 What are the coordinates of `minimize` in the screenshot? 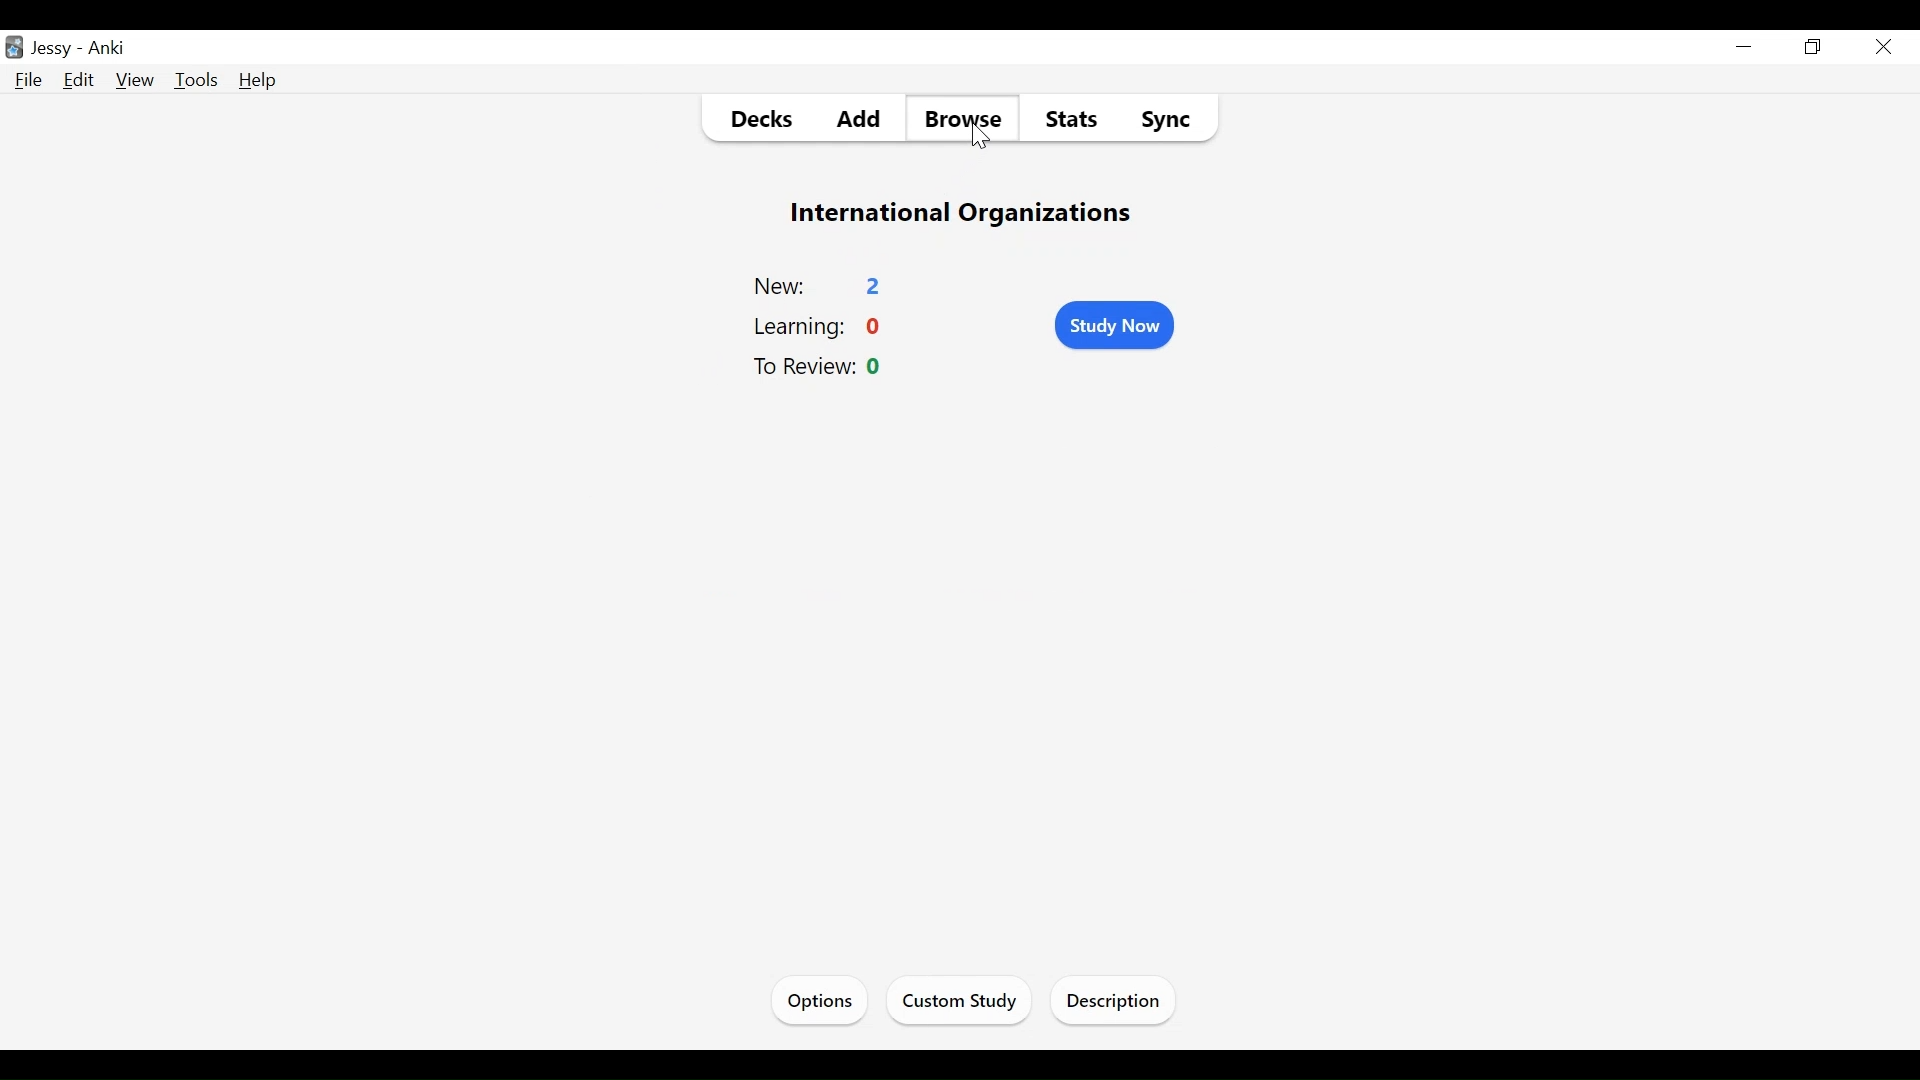 It's located at (1747, 48).